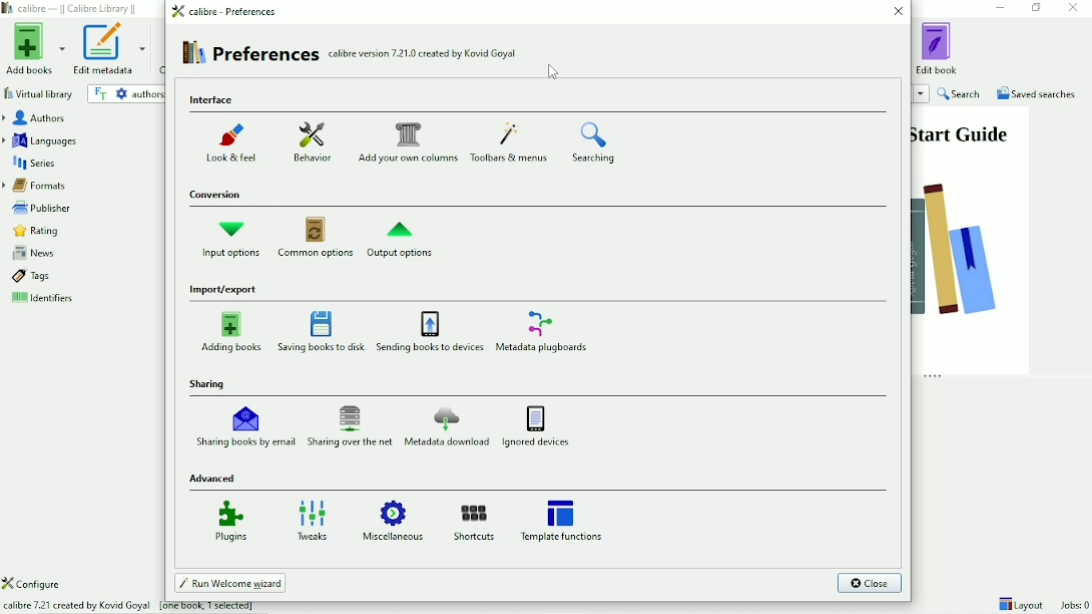 The width and height of the screenshot is (1092, 614). Describe the element at coordinates (409, 141) in the screenshot. I see `Add your own columns` at that location.